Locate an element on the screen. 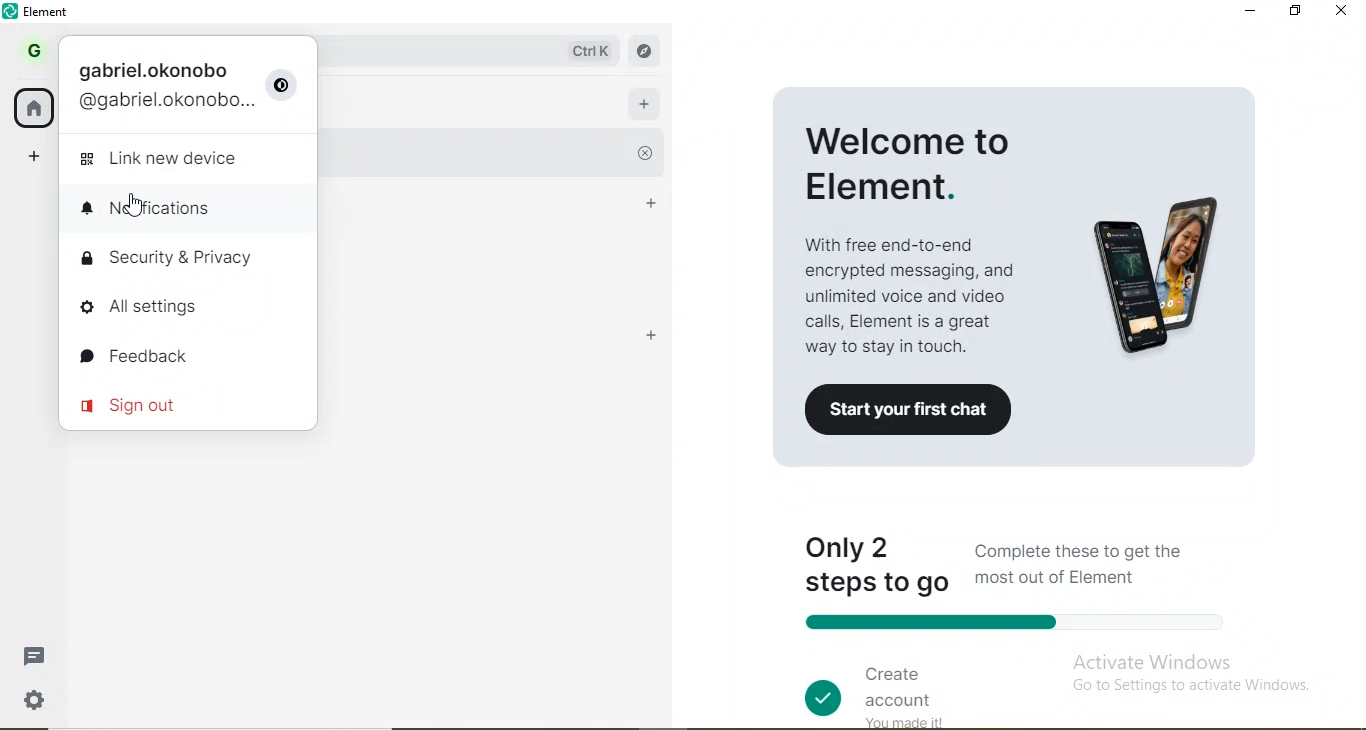 This screenshot has height=730, width=1366. messages is located at coordinates (41, 656).